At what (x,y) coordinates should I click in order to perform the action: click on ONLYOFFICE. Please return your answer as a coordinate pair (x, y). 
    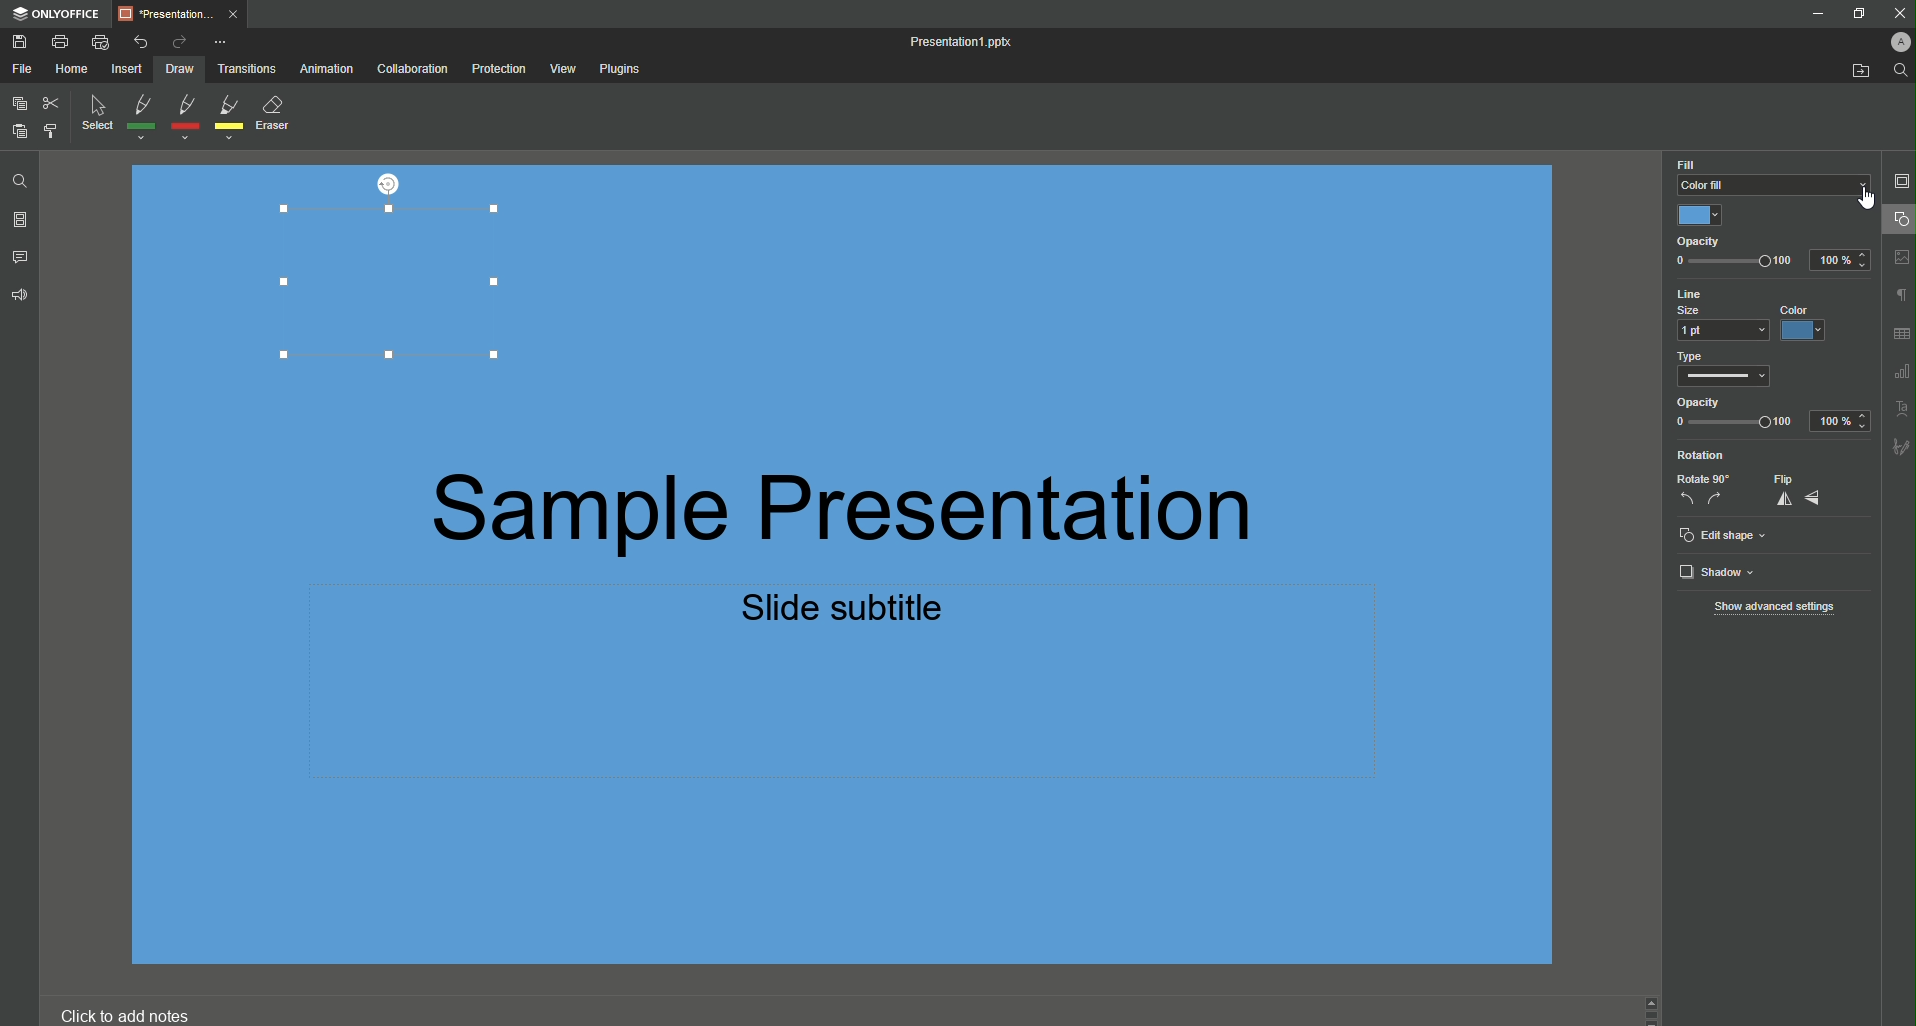
    Looking at the image, I should click on (60, 13).